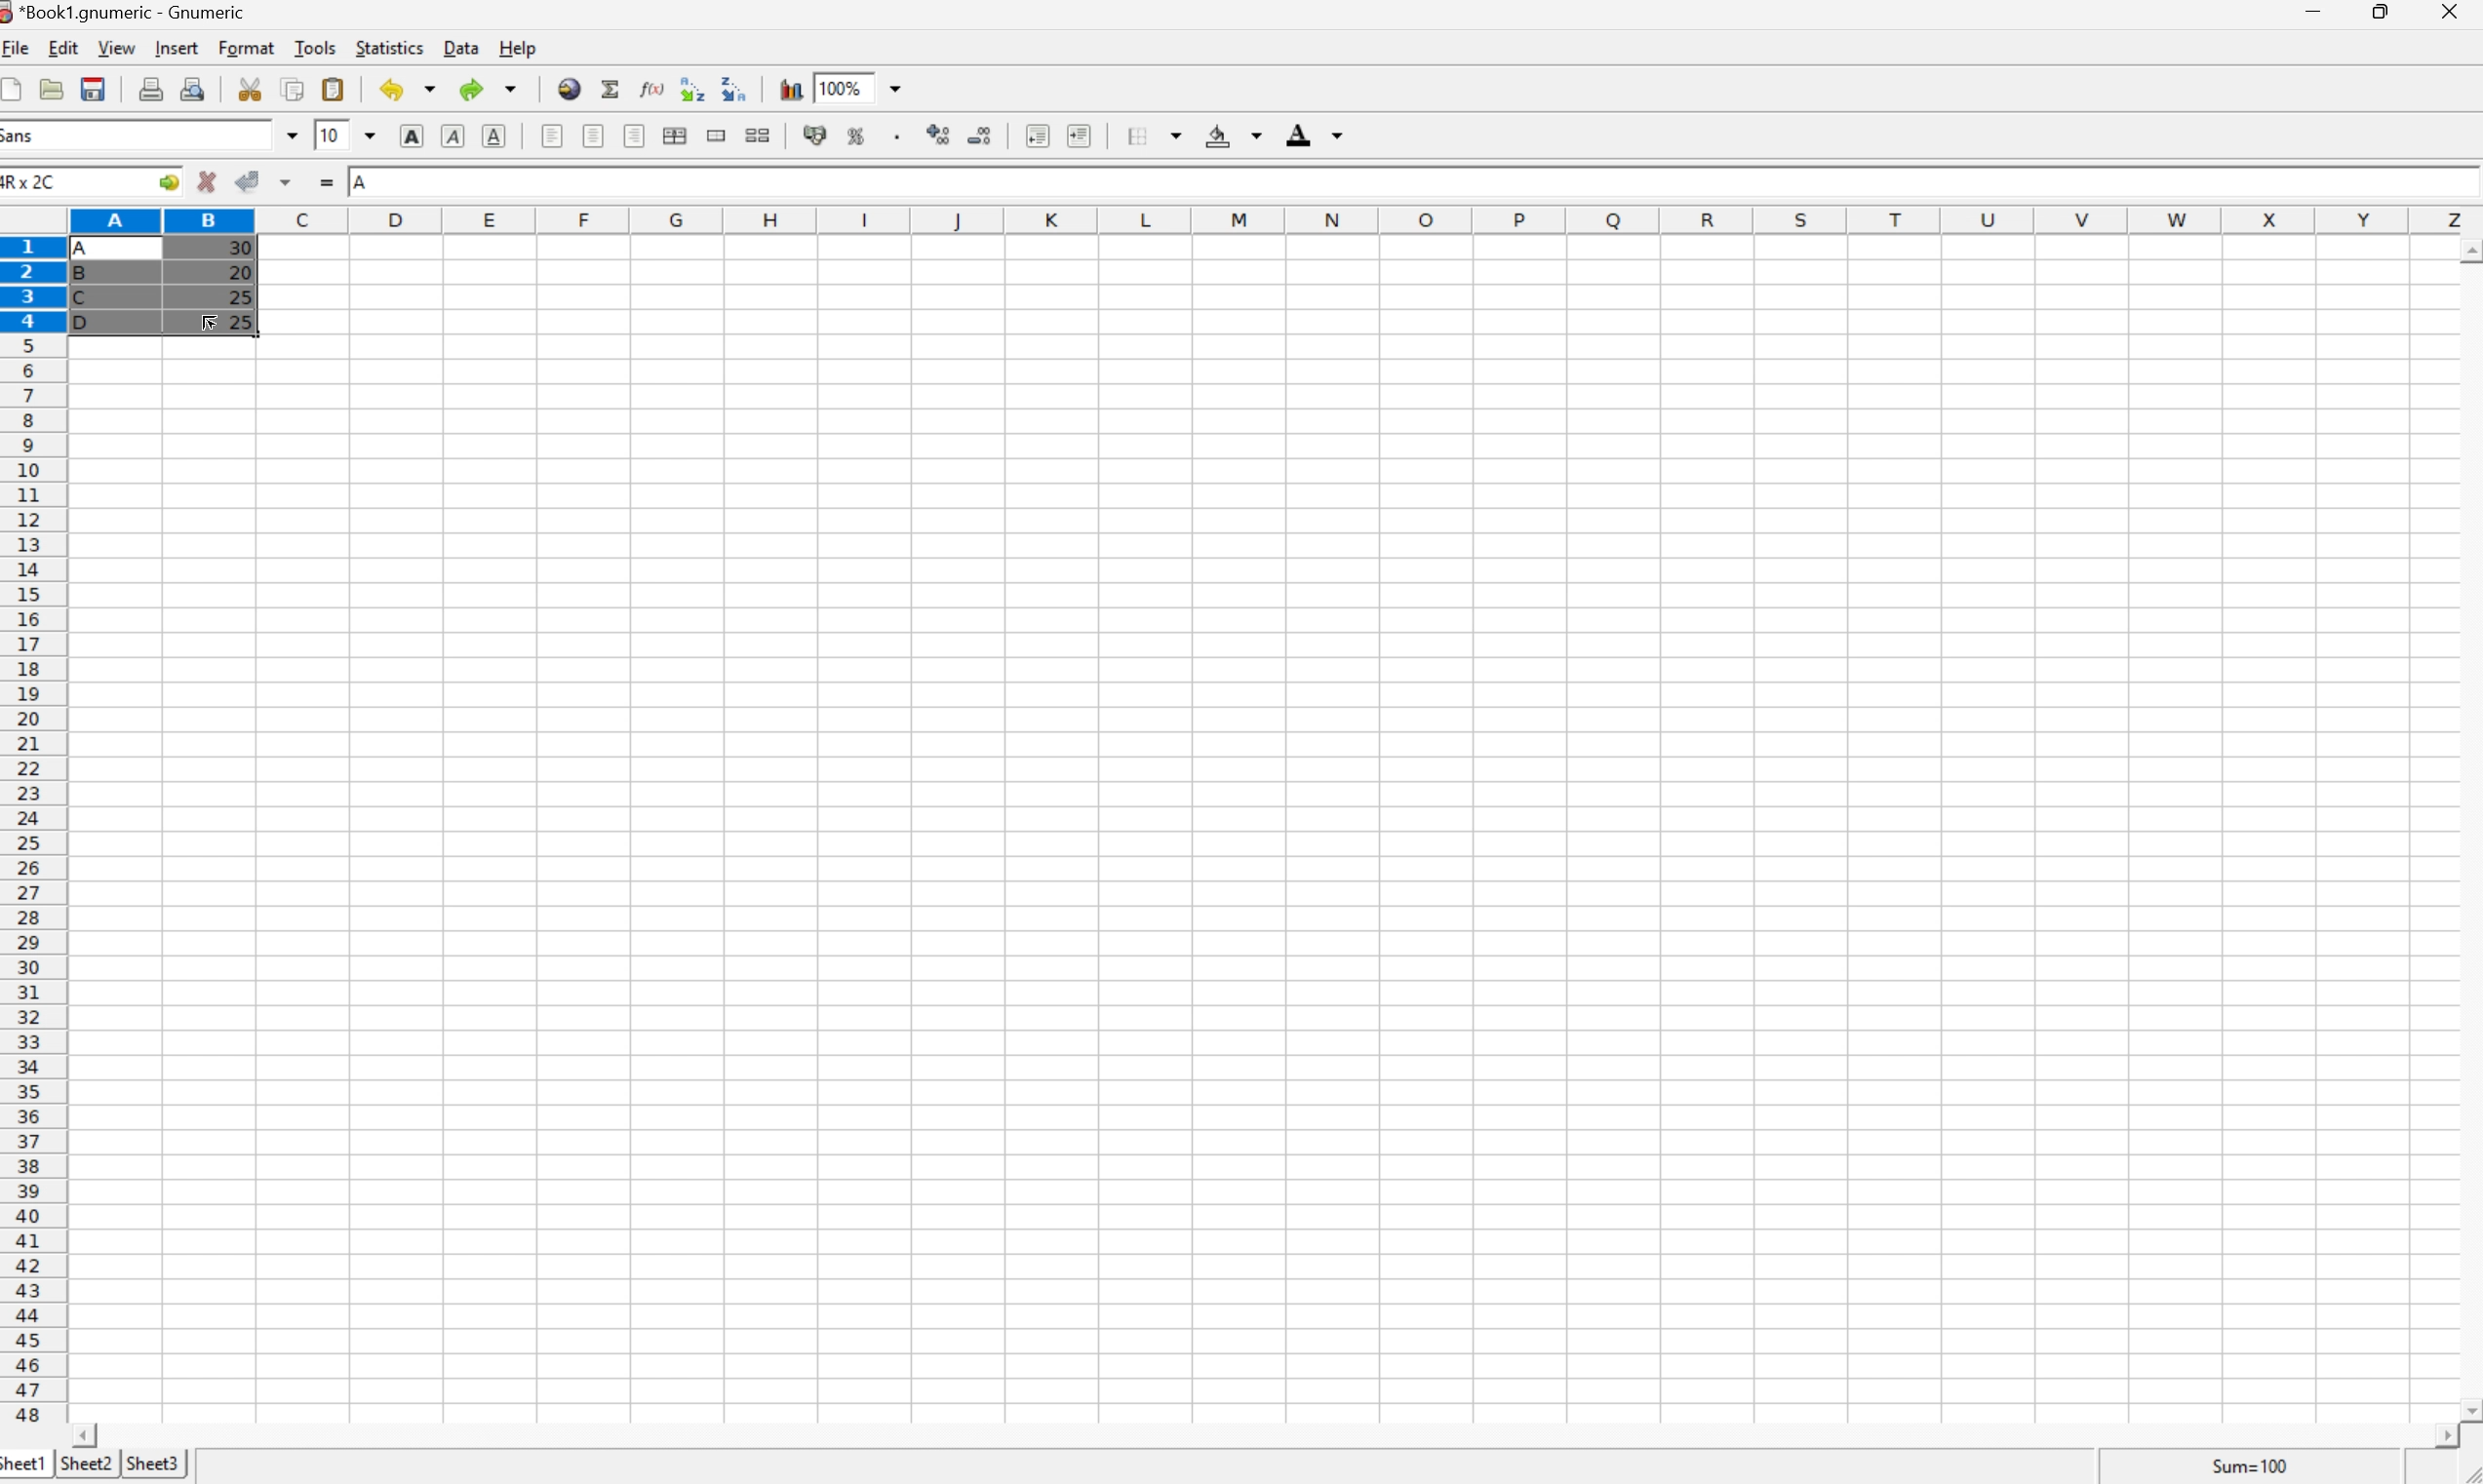 Image resolution: width=2483 pixels, height=1484 pixels. Describe the element at coordinates (332, 89) in the screenshot. I see `Paste the clipboard` at that location.